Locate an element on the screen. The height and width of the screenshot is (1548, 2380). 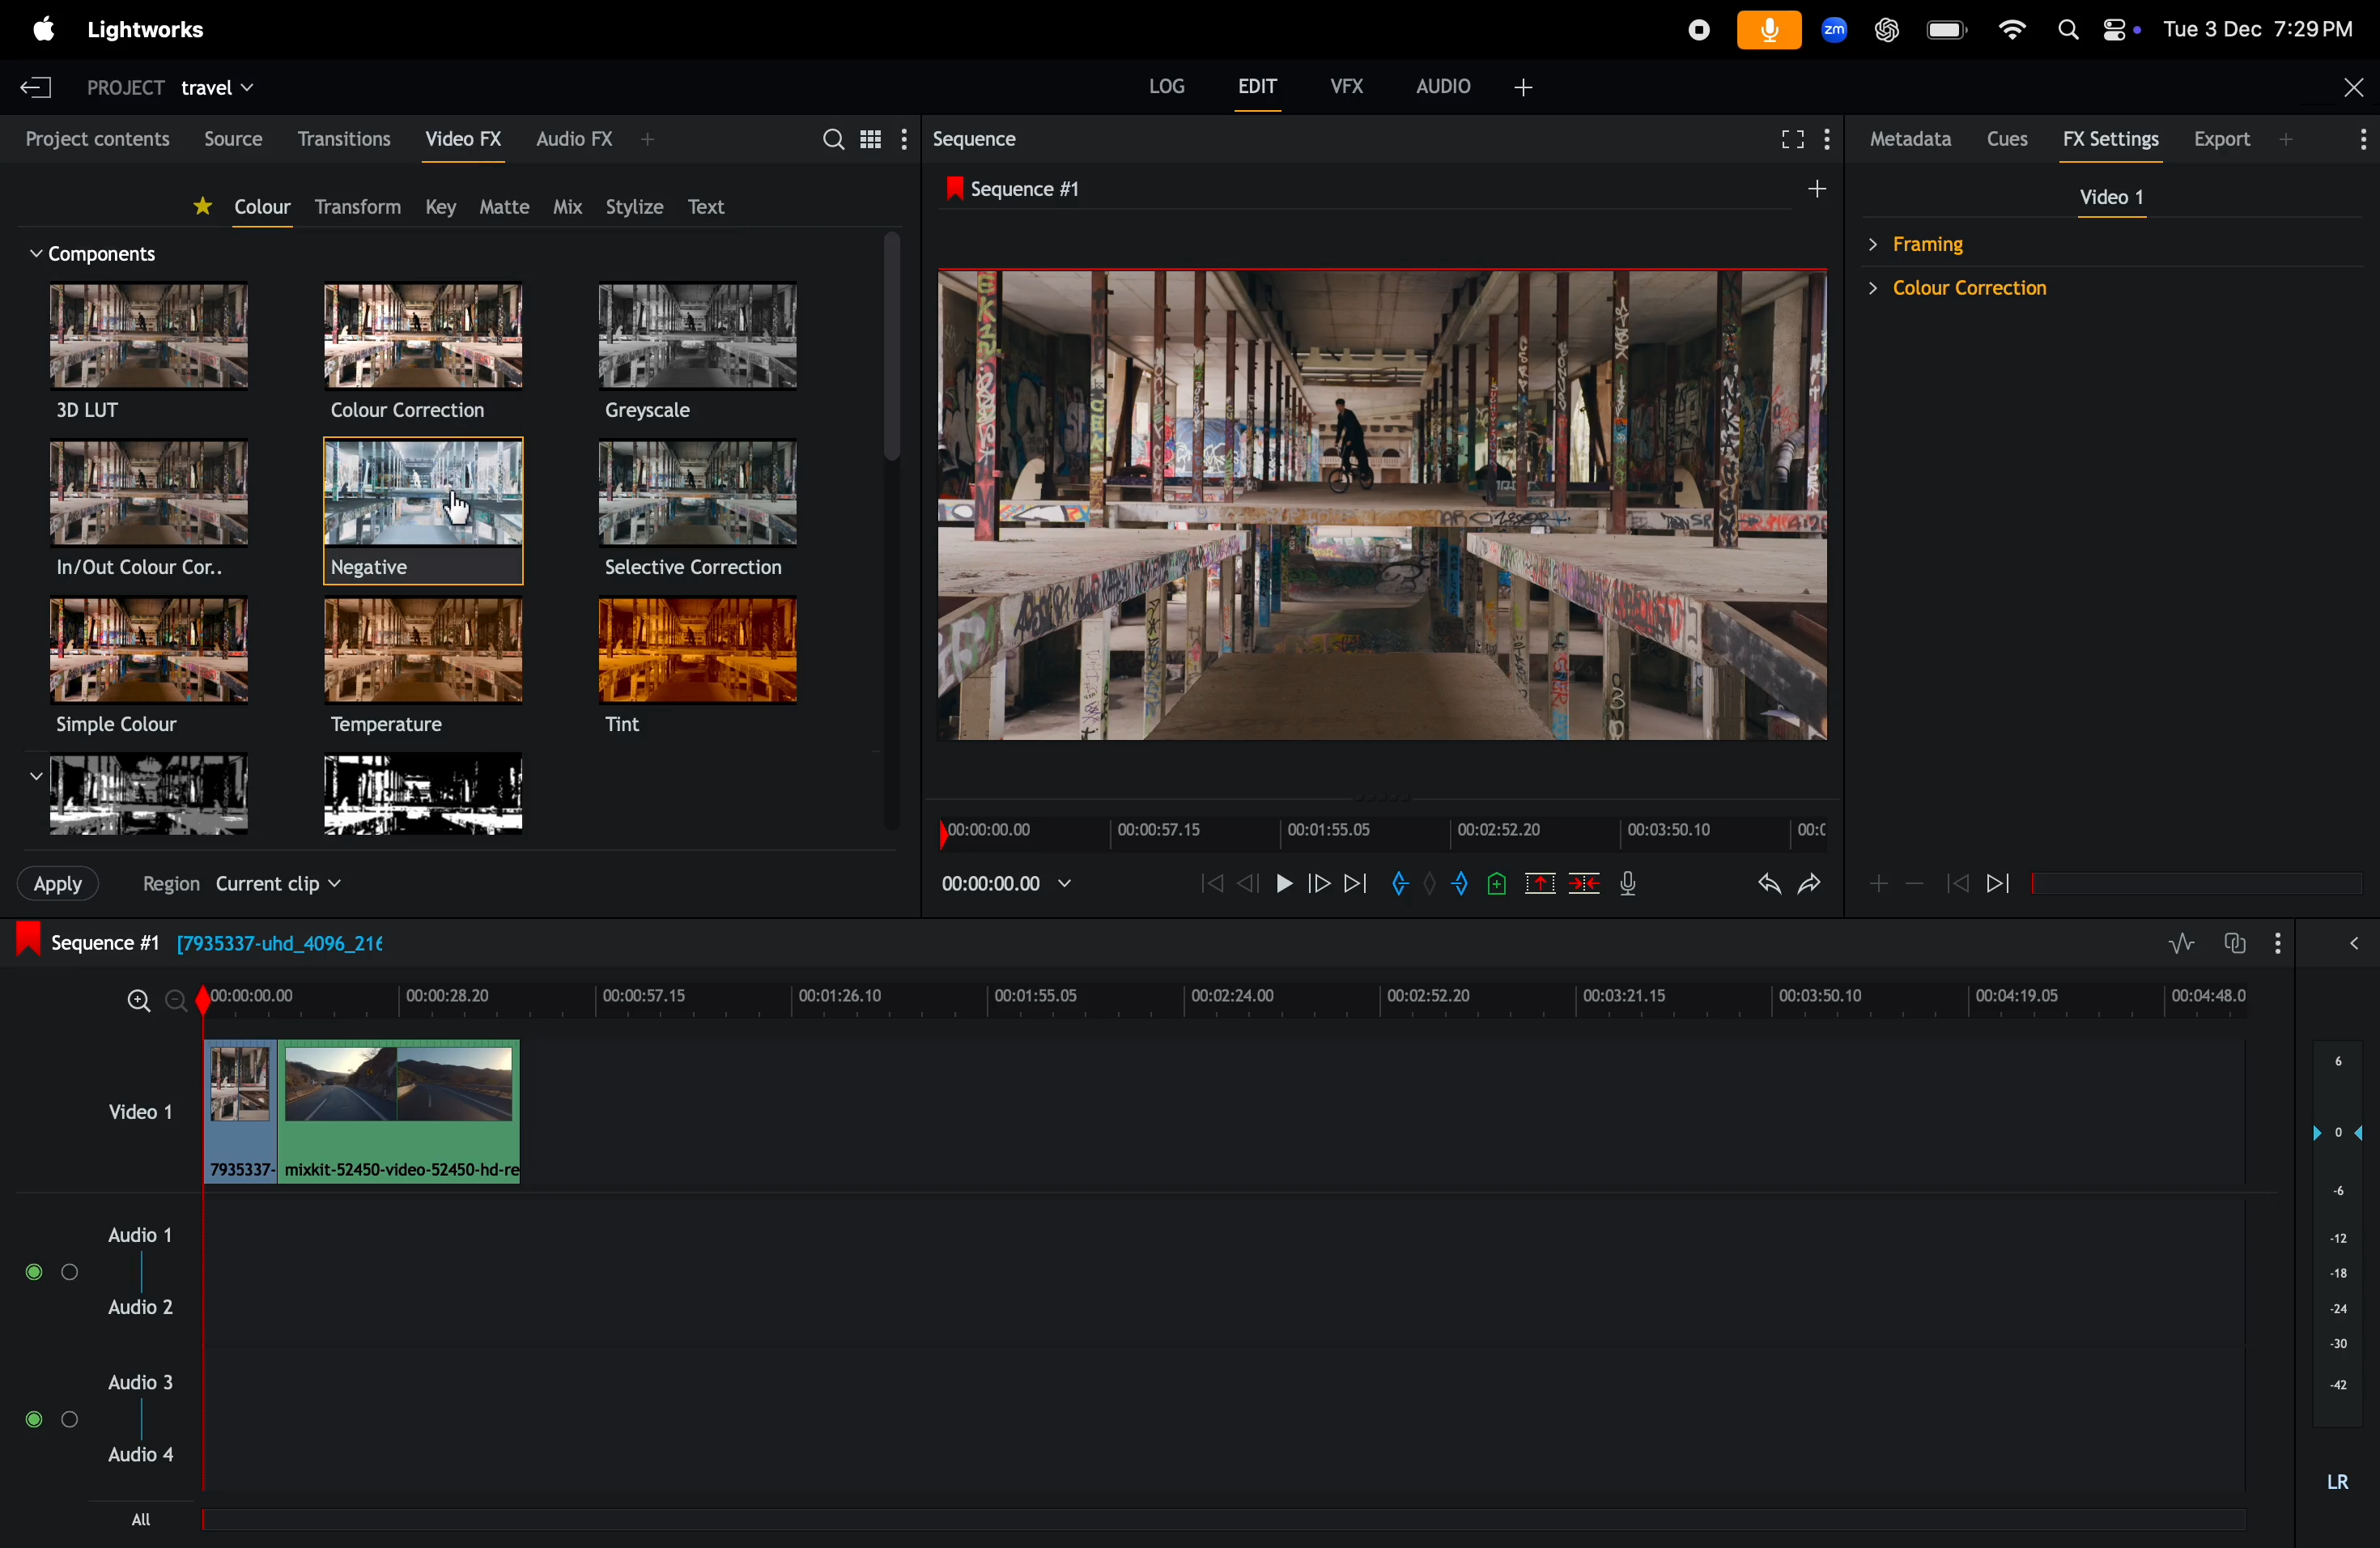
date and time is located at coordinates (2260, 29).